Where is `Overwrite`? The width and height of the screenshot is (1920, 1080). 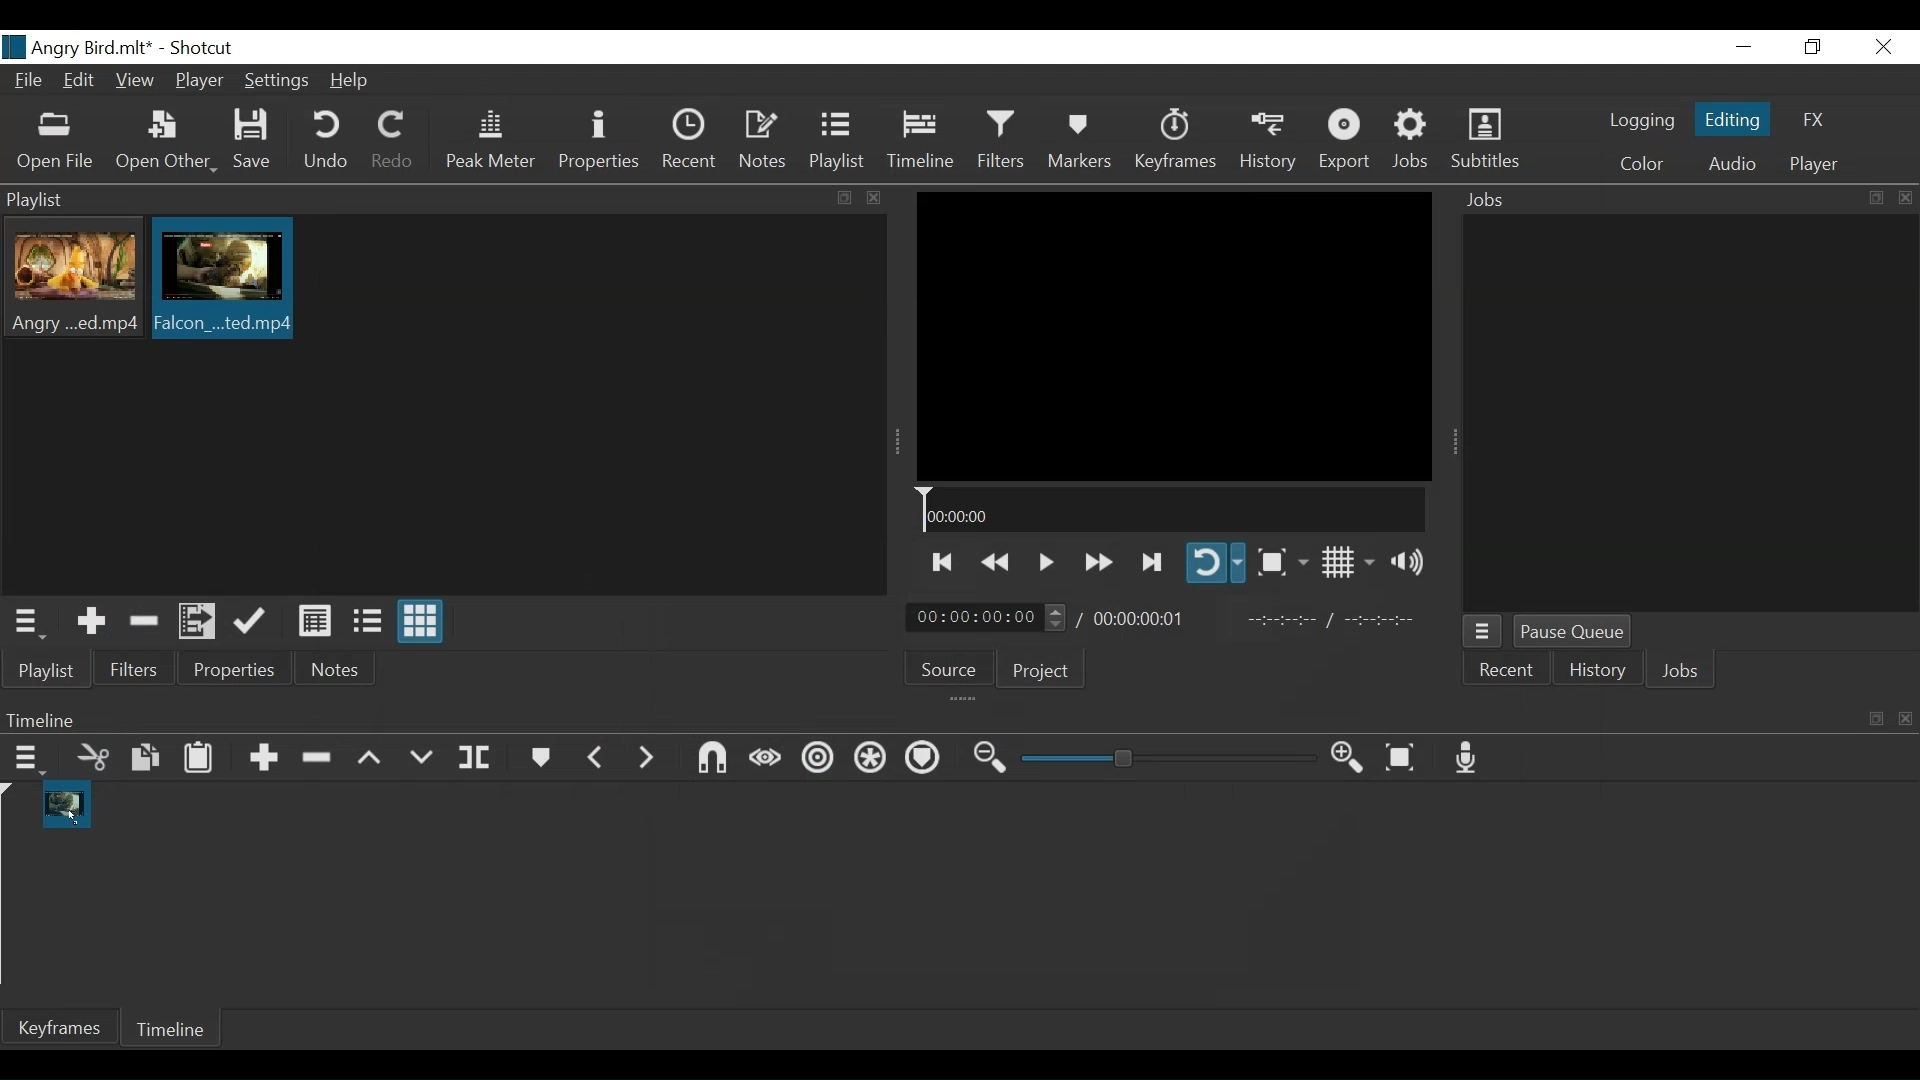
Overwrite is located at coordinates (422, 758).